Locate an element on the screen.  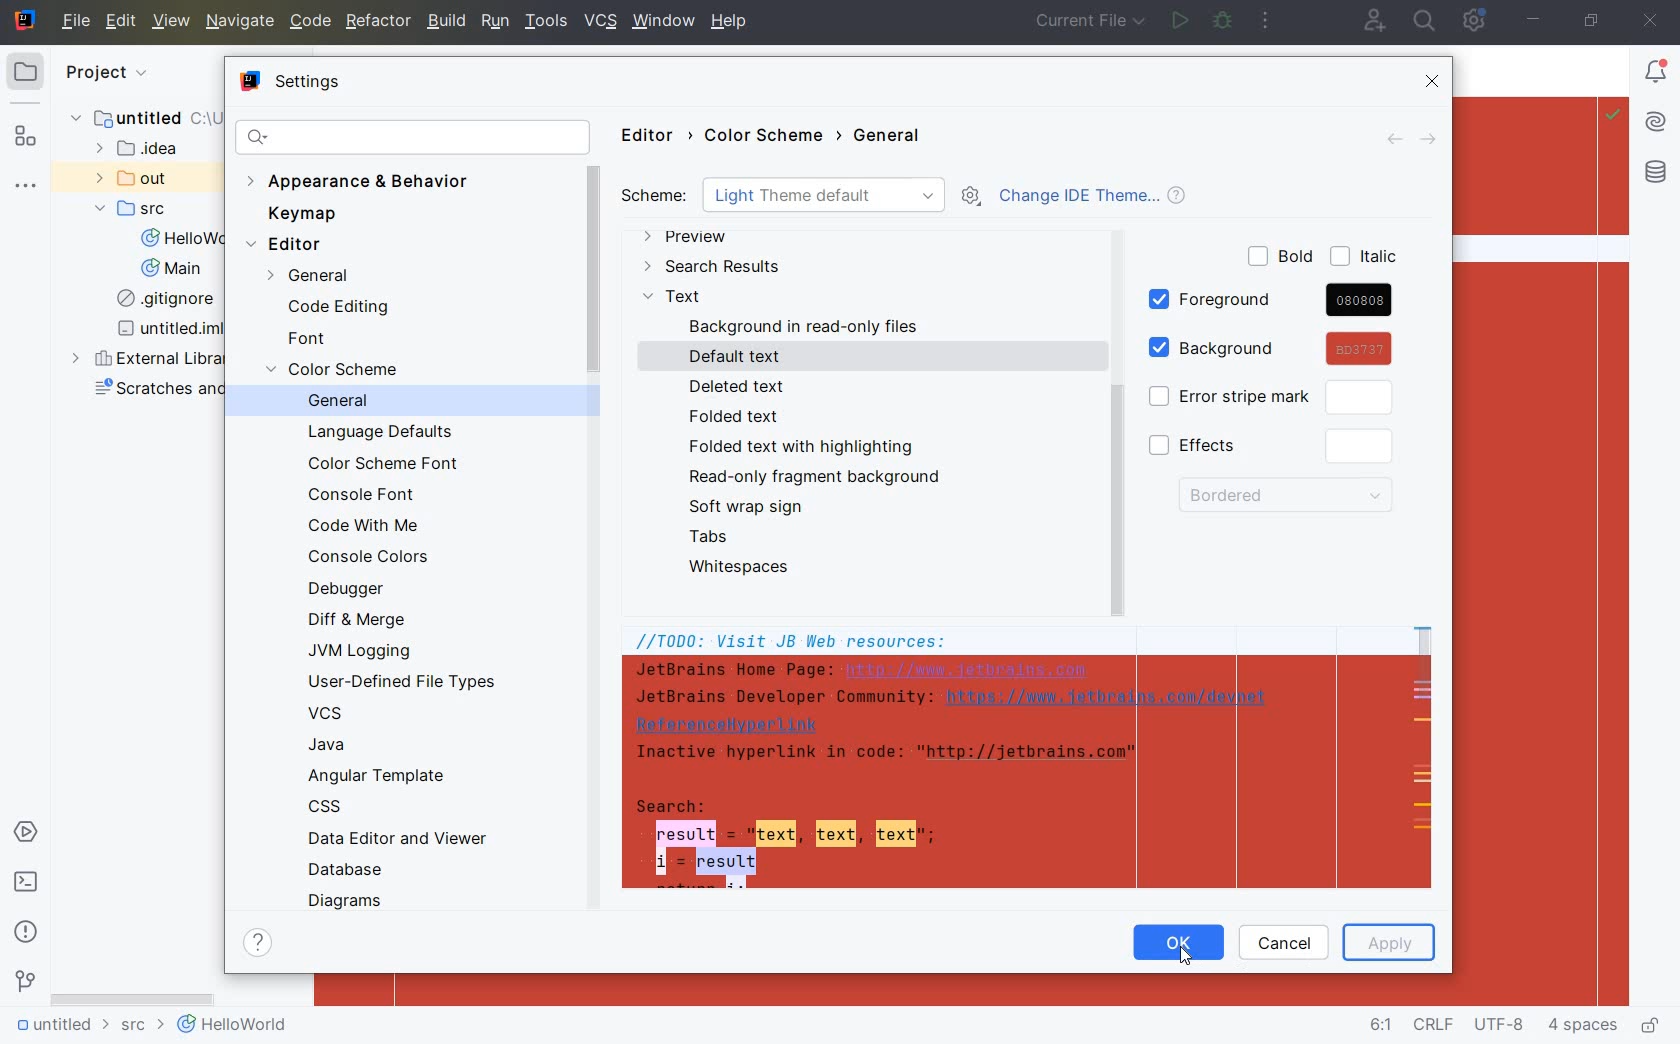
TOOLS is located at coordinates (547, 22).